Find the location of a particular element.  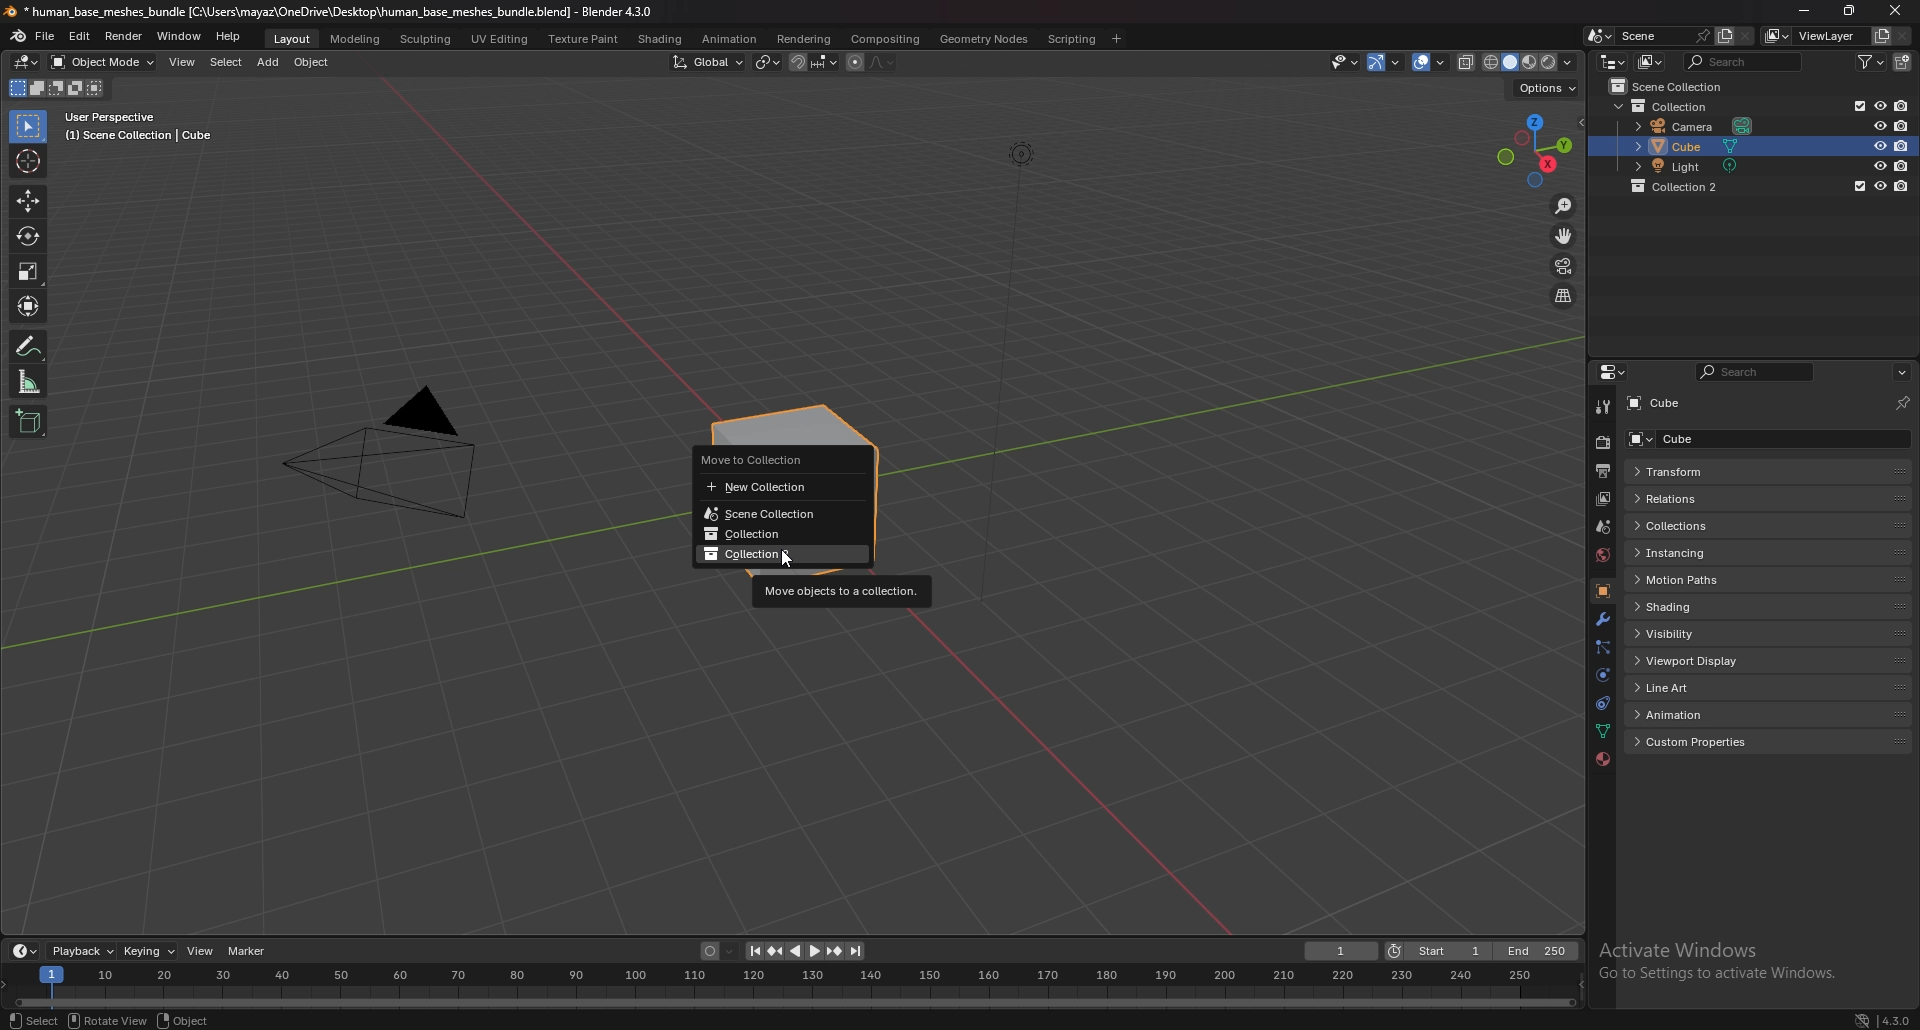

particles is located at coordinates (1603, 648).